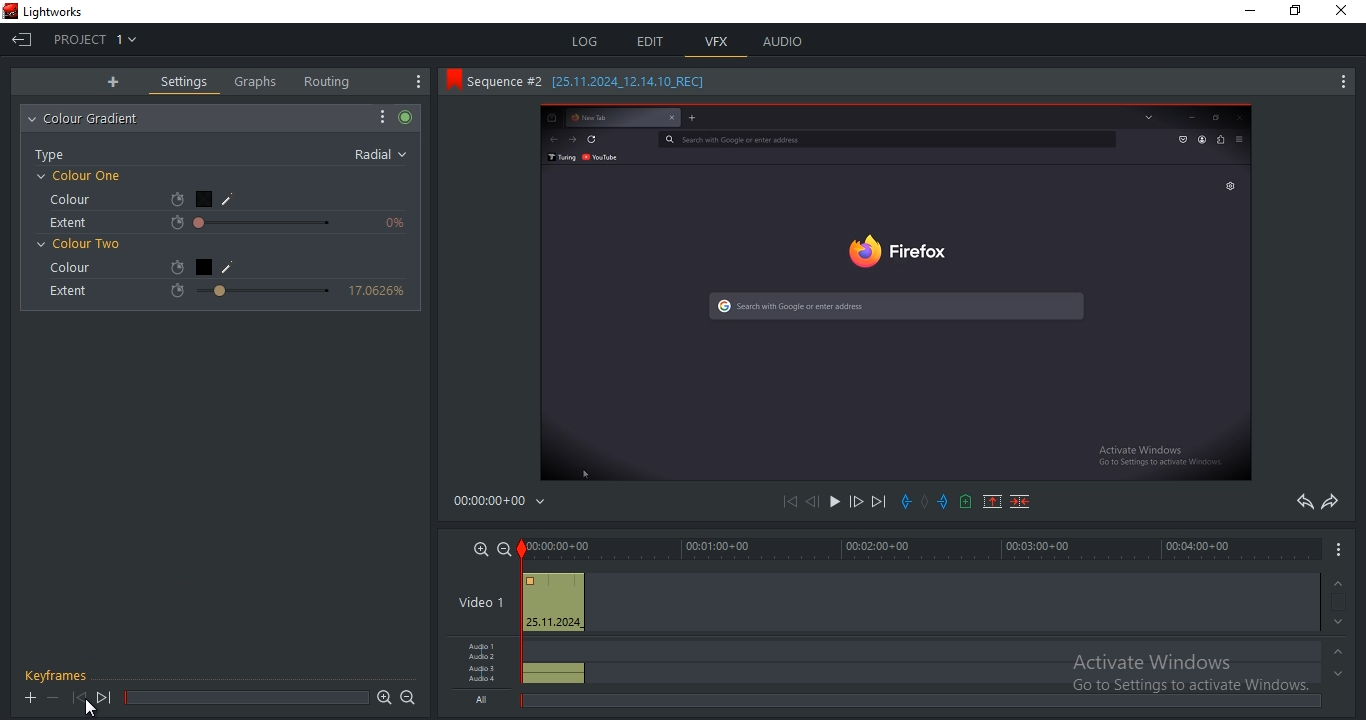  What do you see at coordinates (233, 198) in the screenshot?
I see `color picker` at bounding box center [233, 198].